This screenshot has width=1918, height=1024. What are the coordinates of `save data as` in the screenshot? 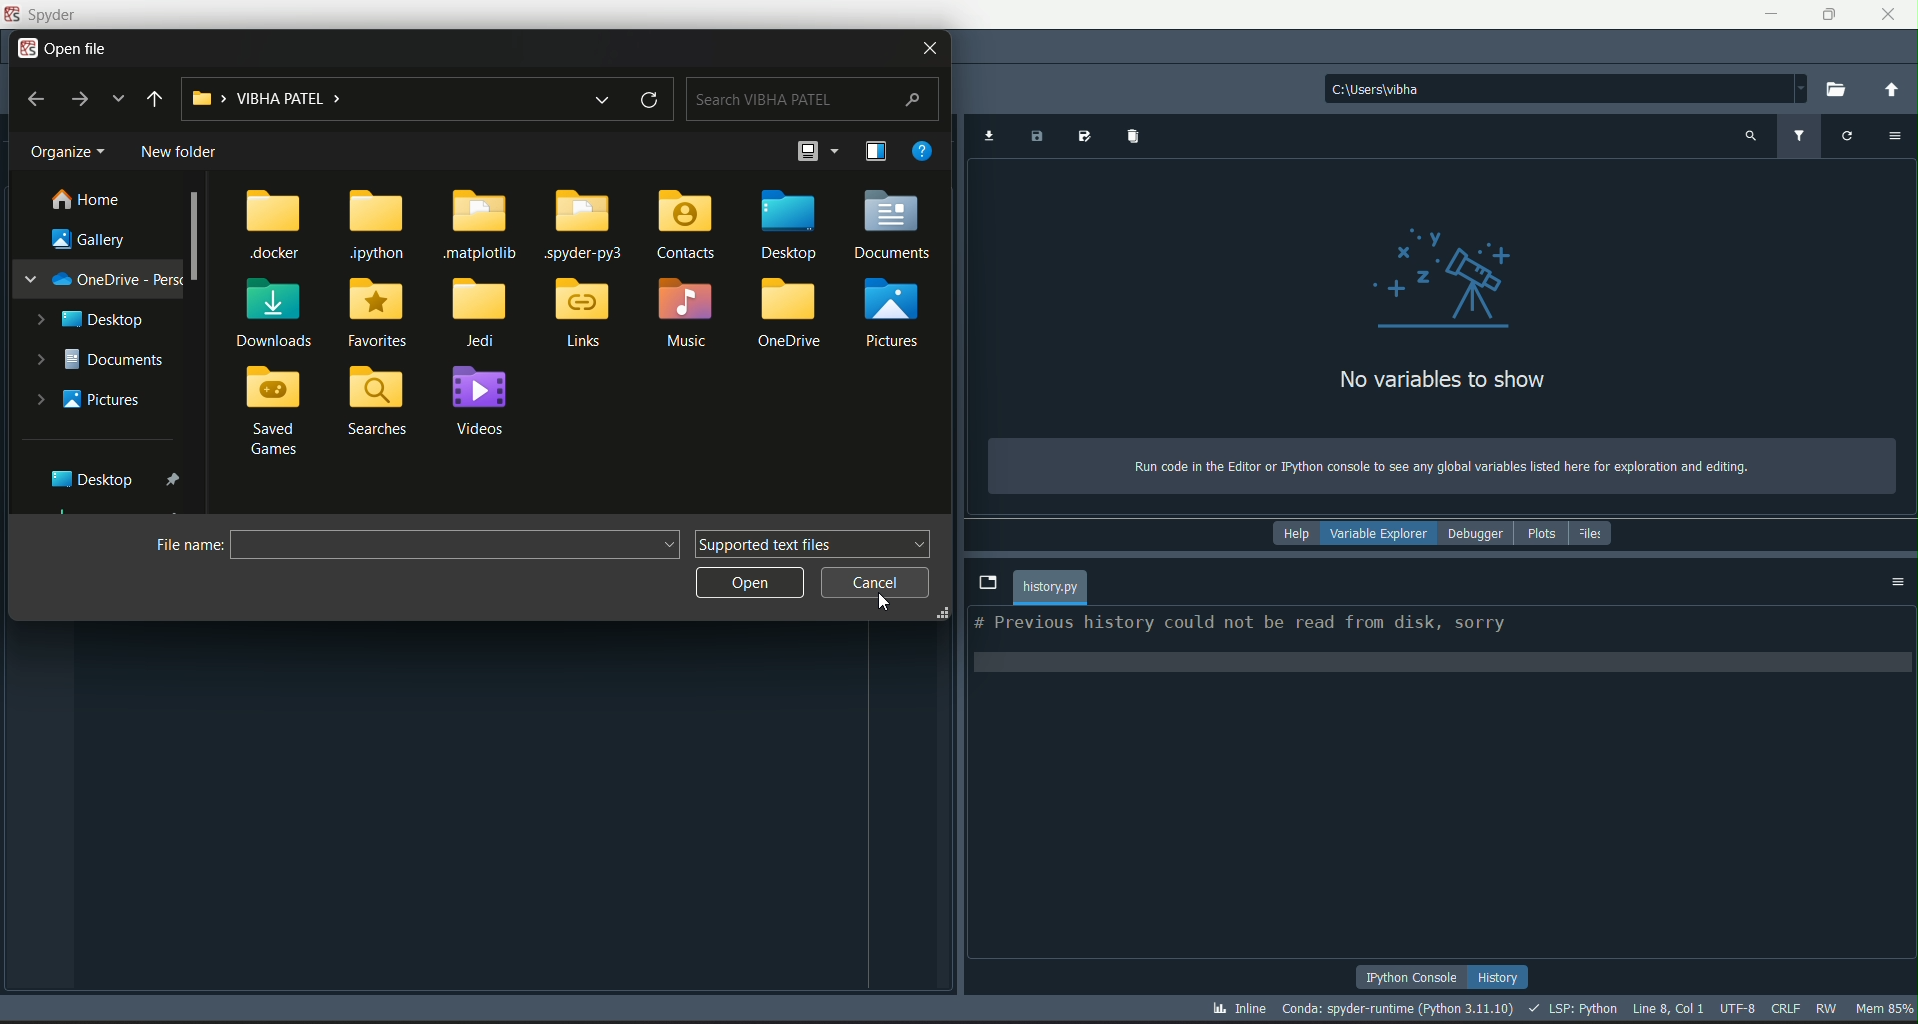 It's located at (1084, 136).